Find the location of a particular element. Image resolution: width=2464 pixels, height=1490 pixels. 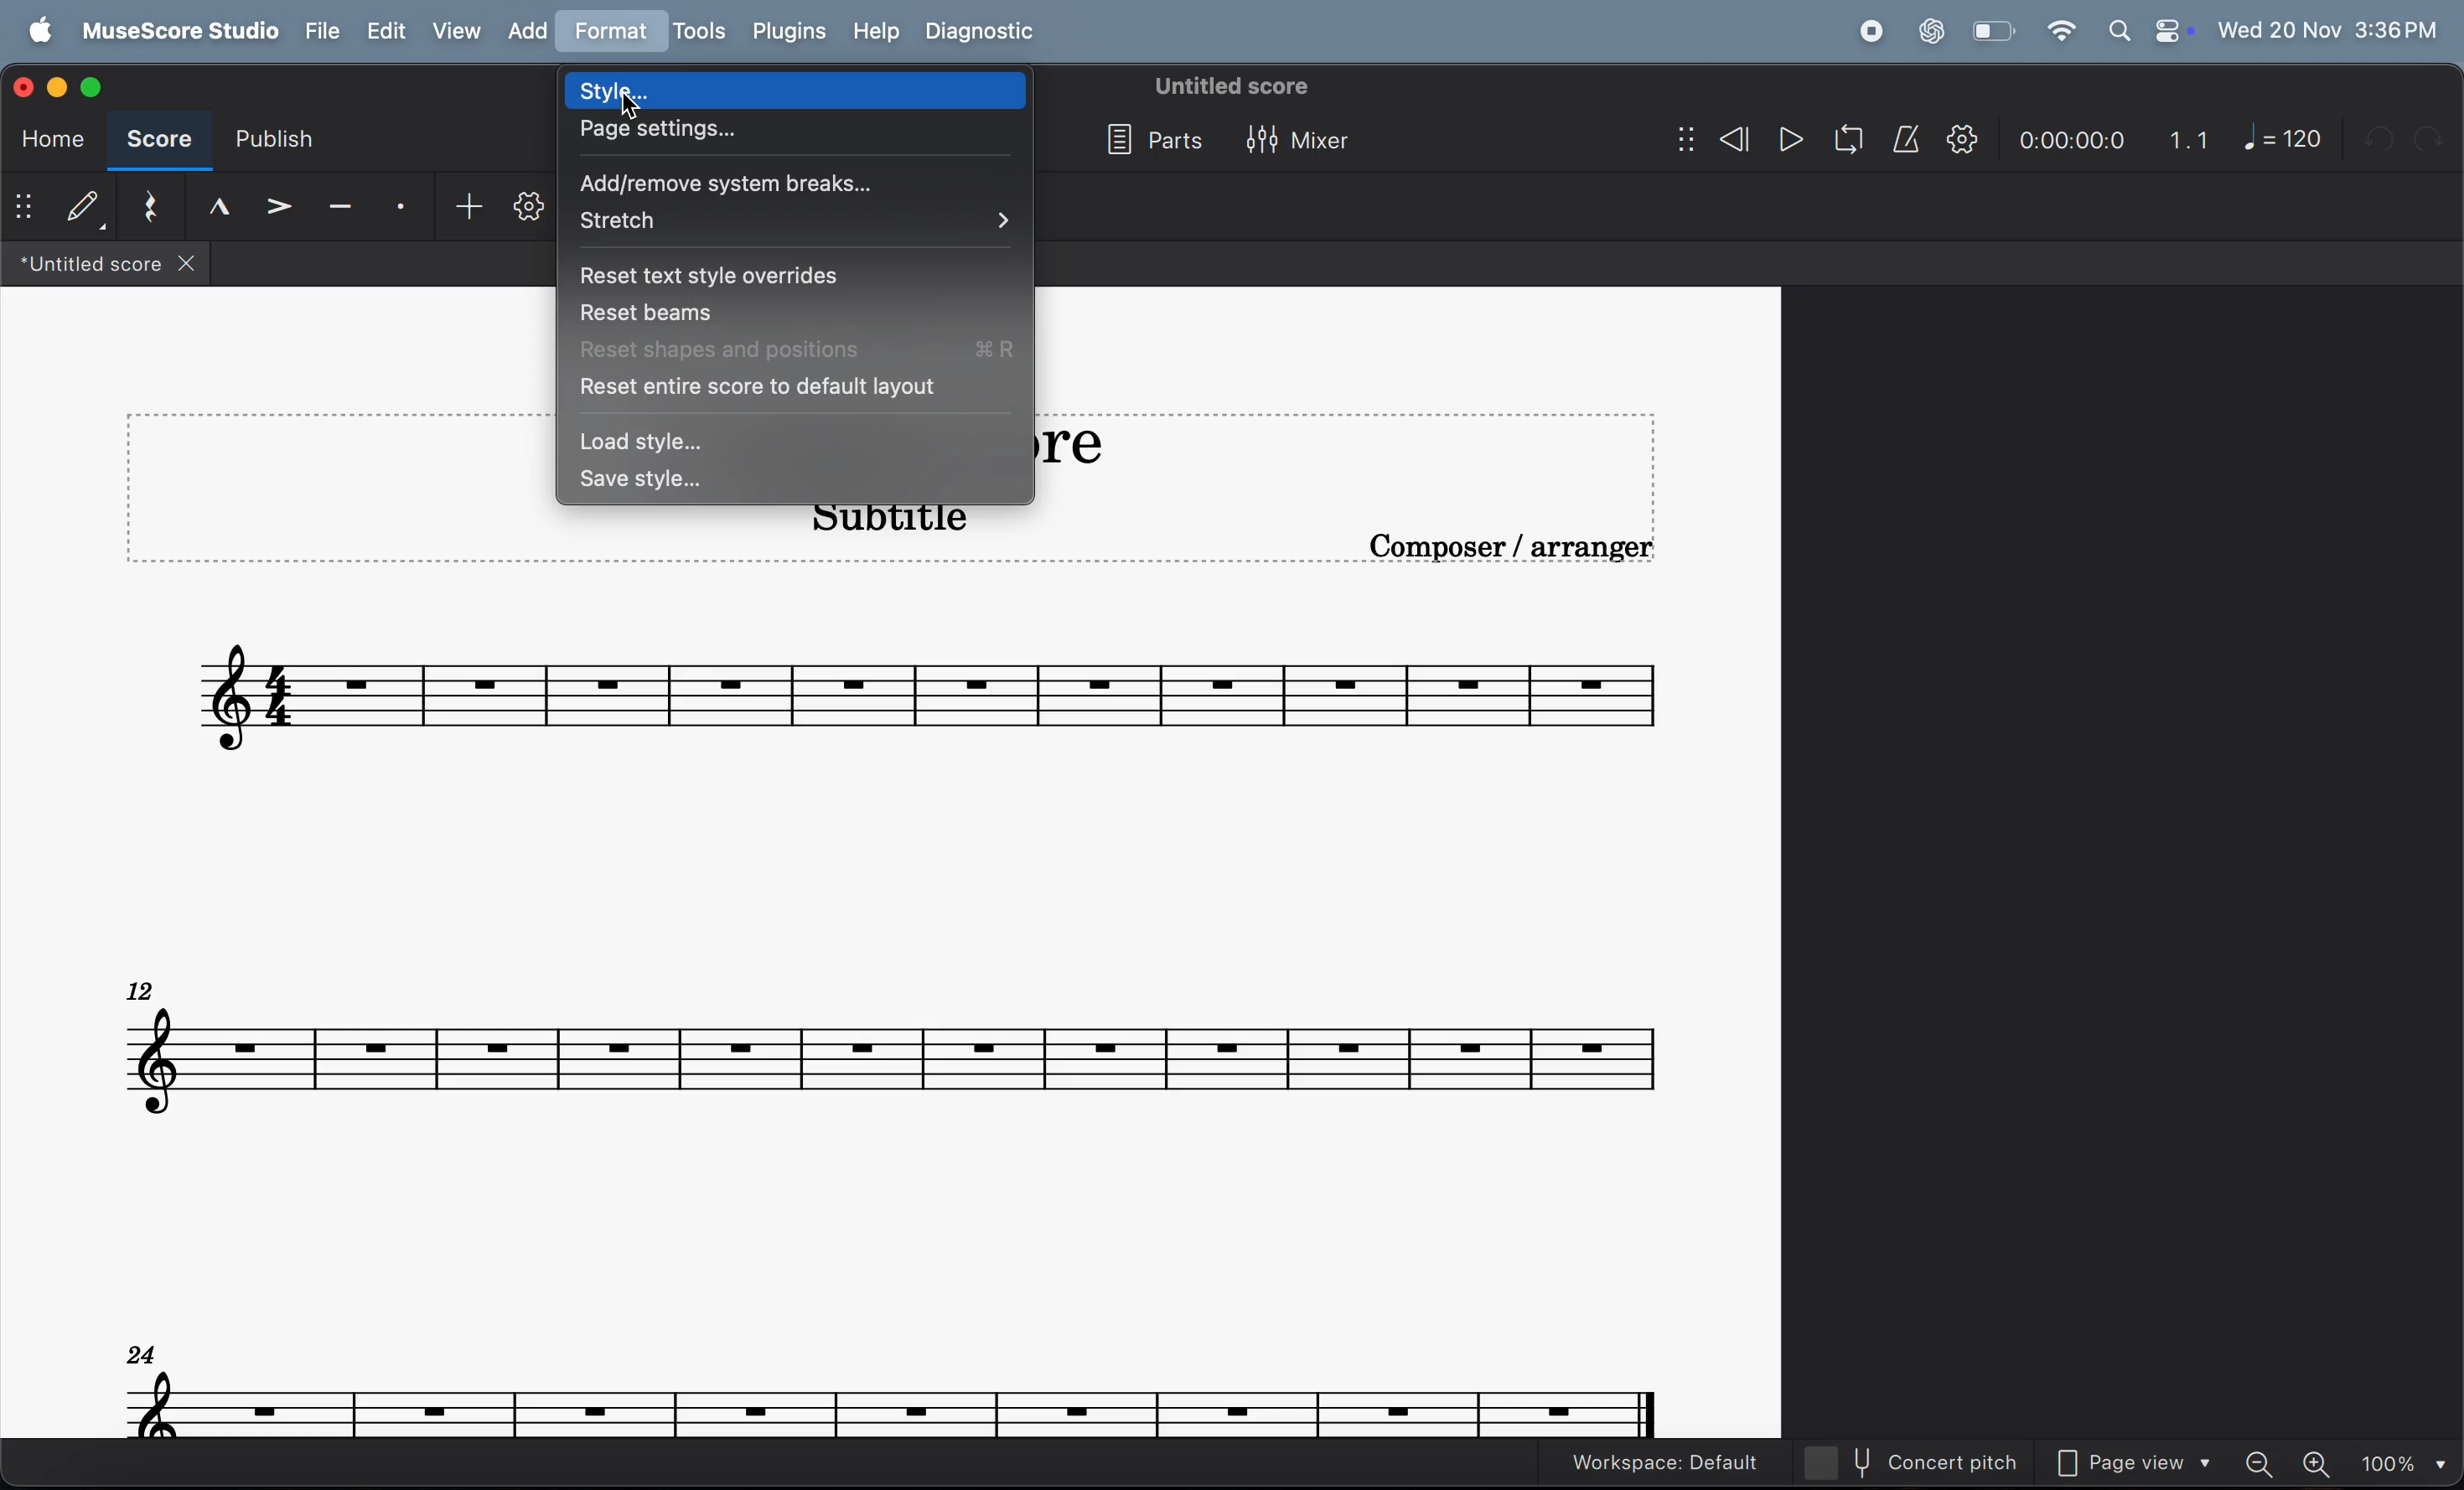

reset shapes and positions is located at coordinates (803, 350).